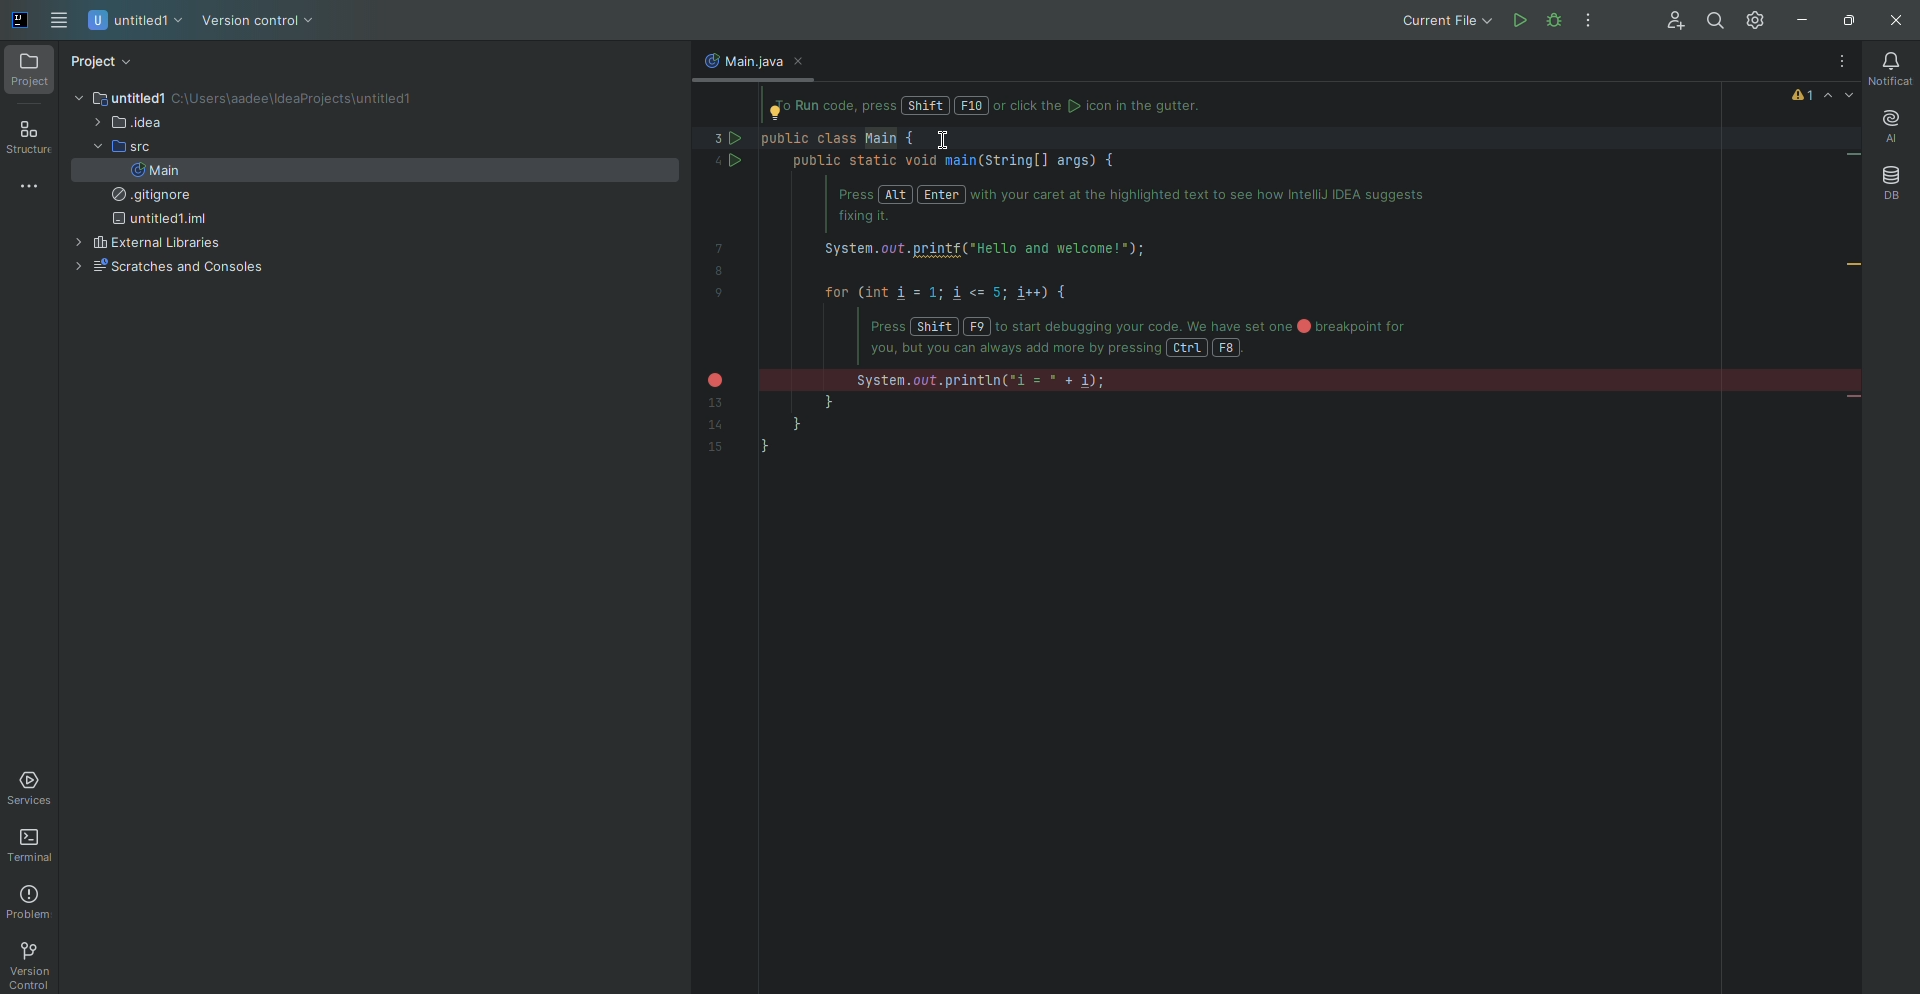  I want to click on Minimize, so click(1797, 21).